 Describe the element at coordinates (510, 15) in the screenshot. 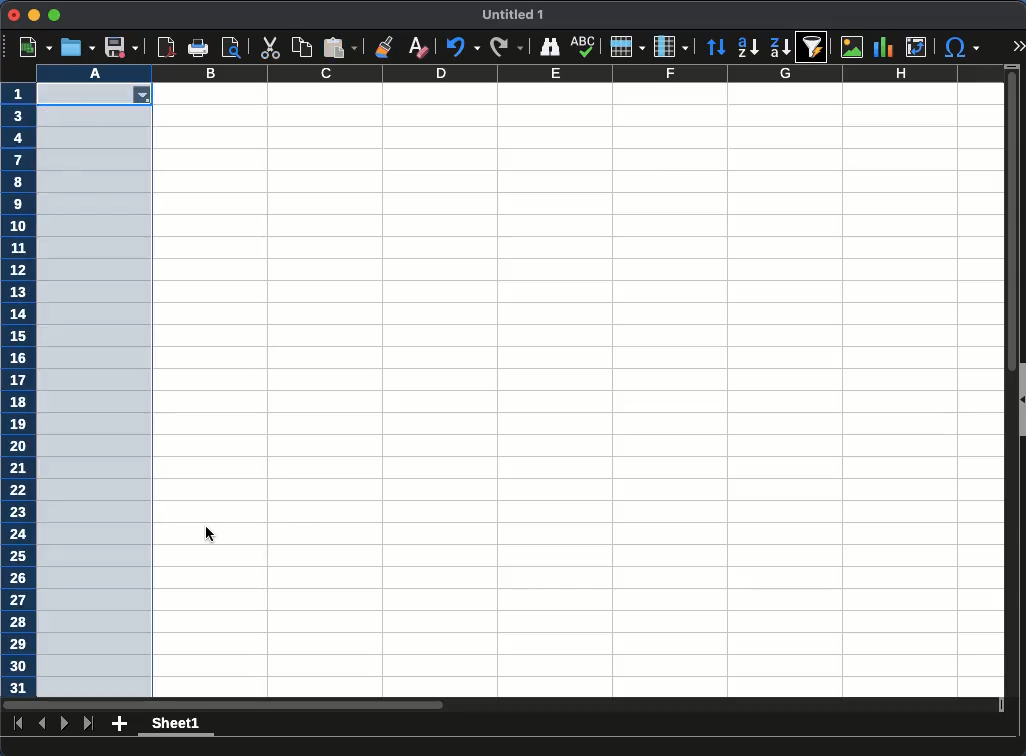

I see `untitled 1` at that location.